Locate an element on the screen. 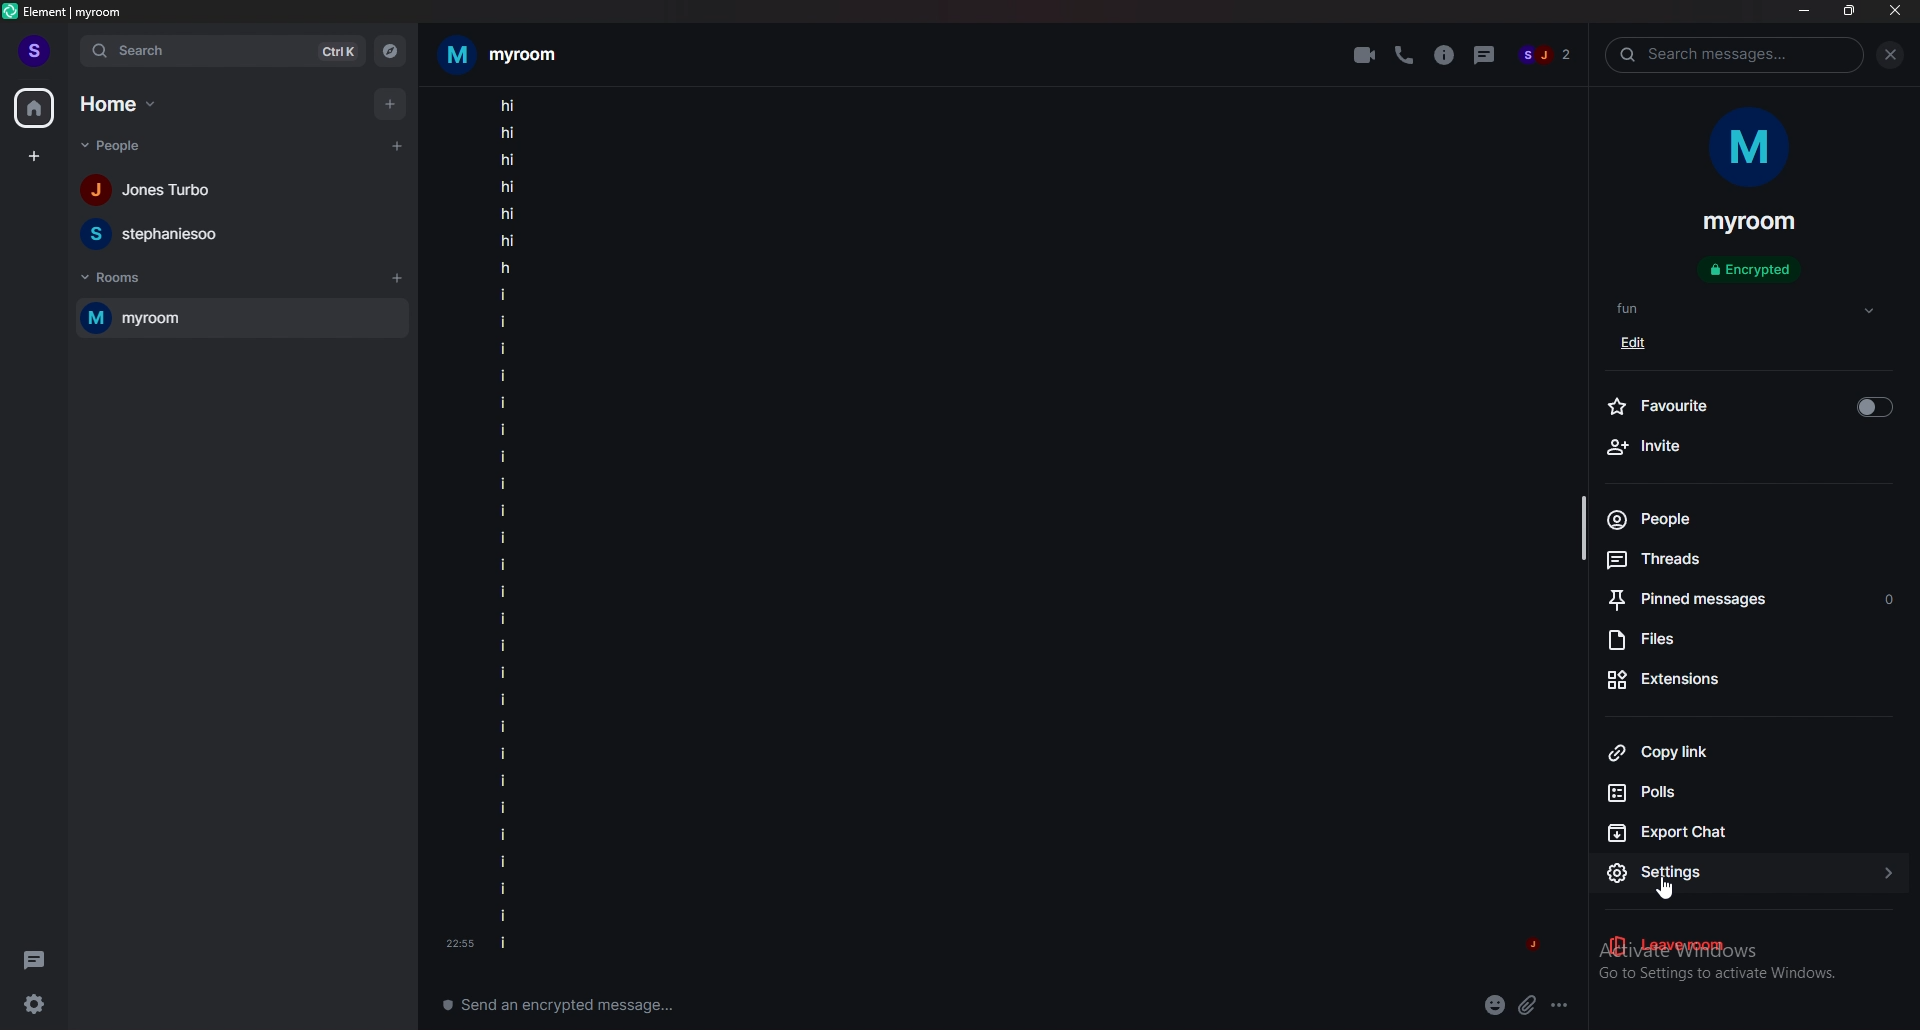  encrypted is located at coordinates (1754, 271).